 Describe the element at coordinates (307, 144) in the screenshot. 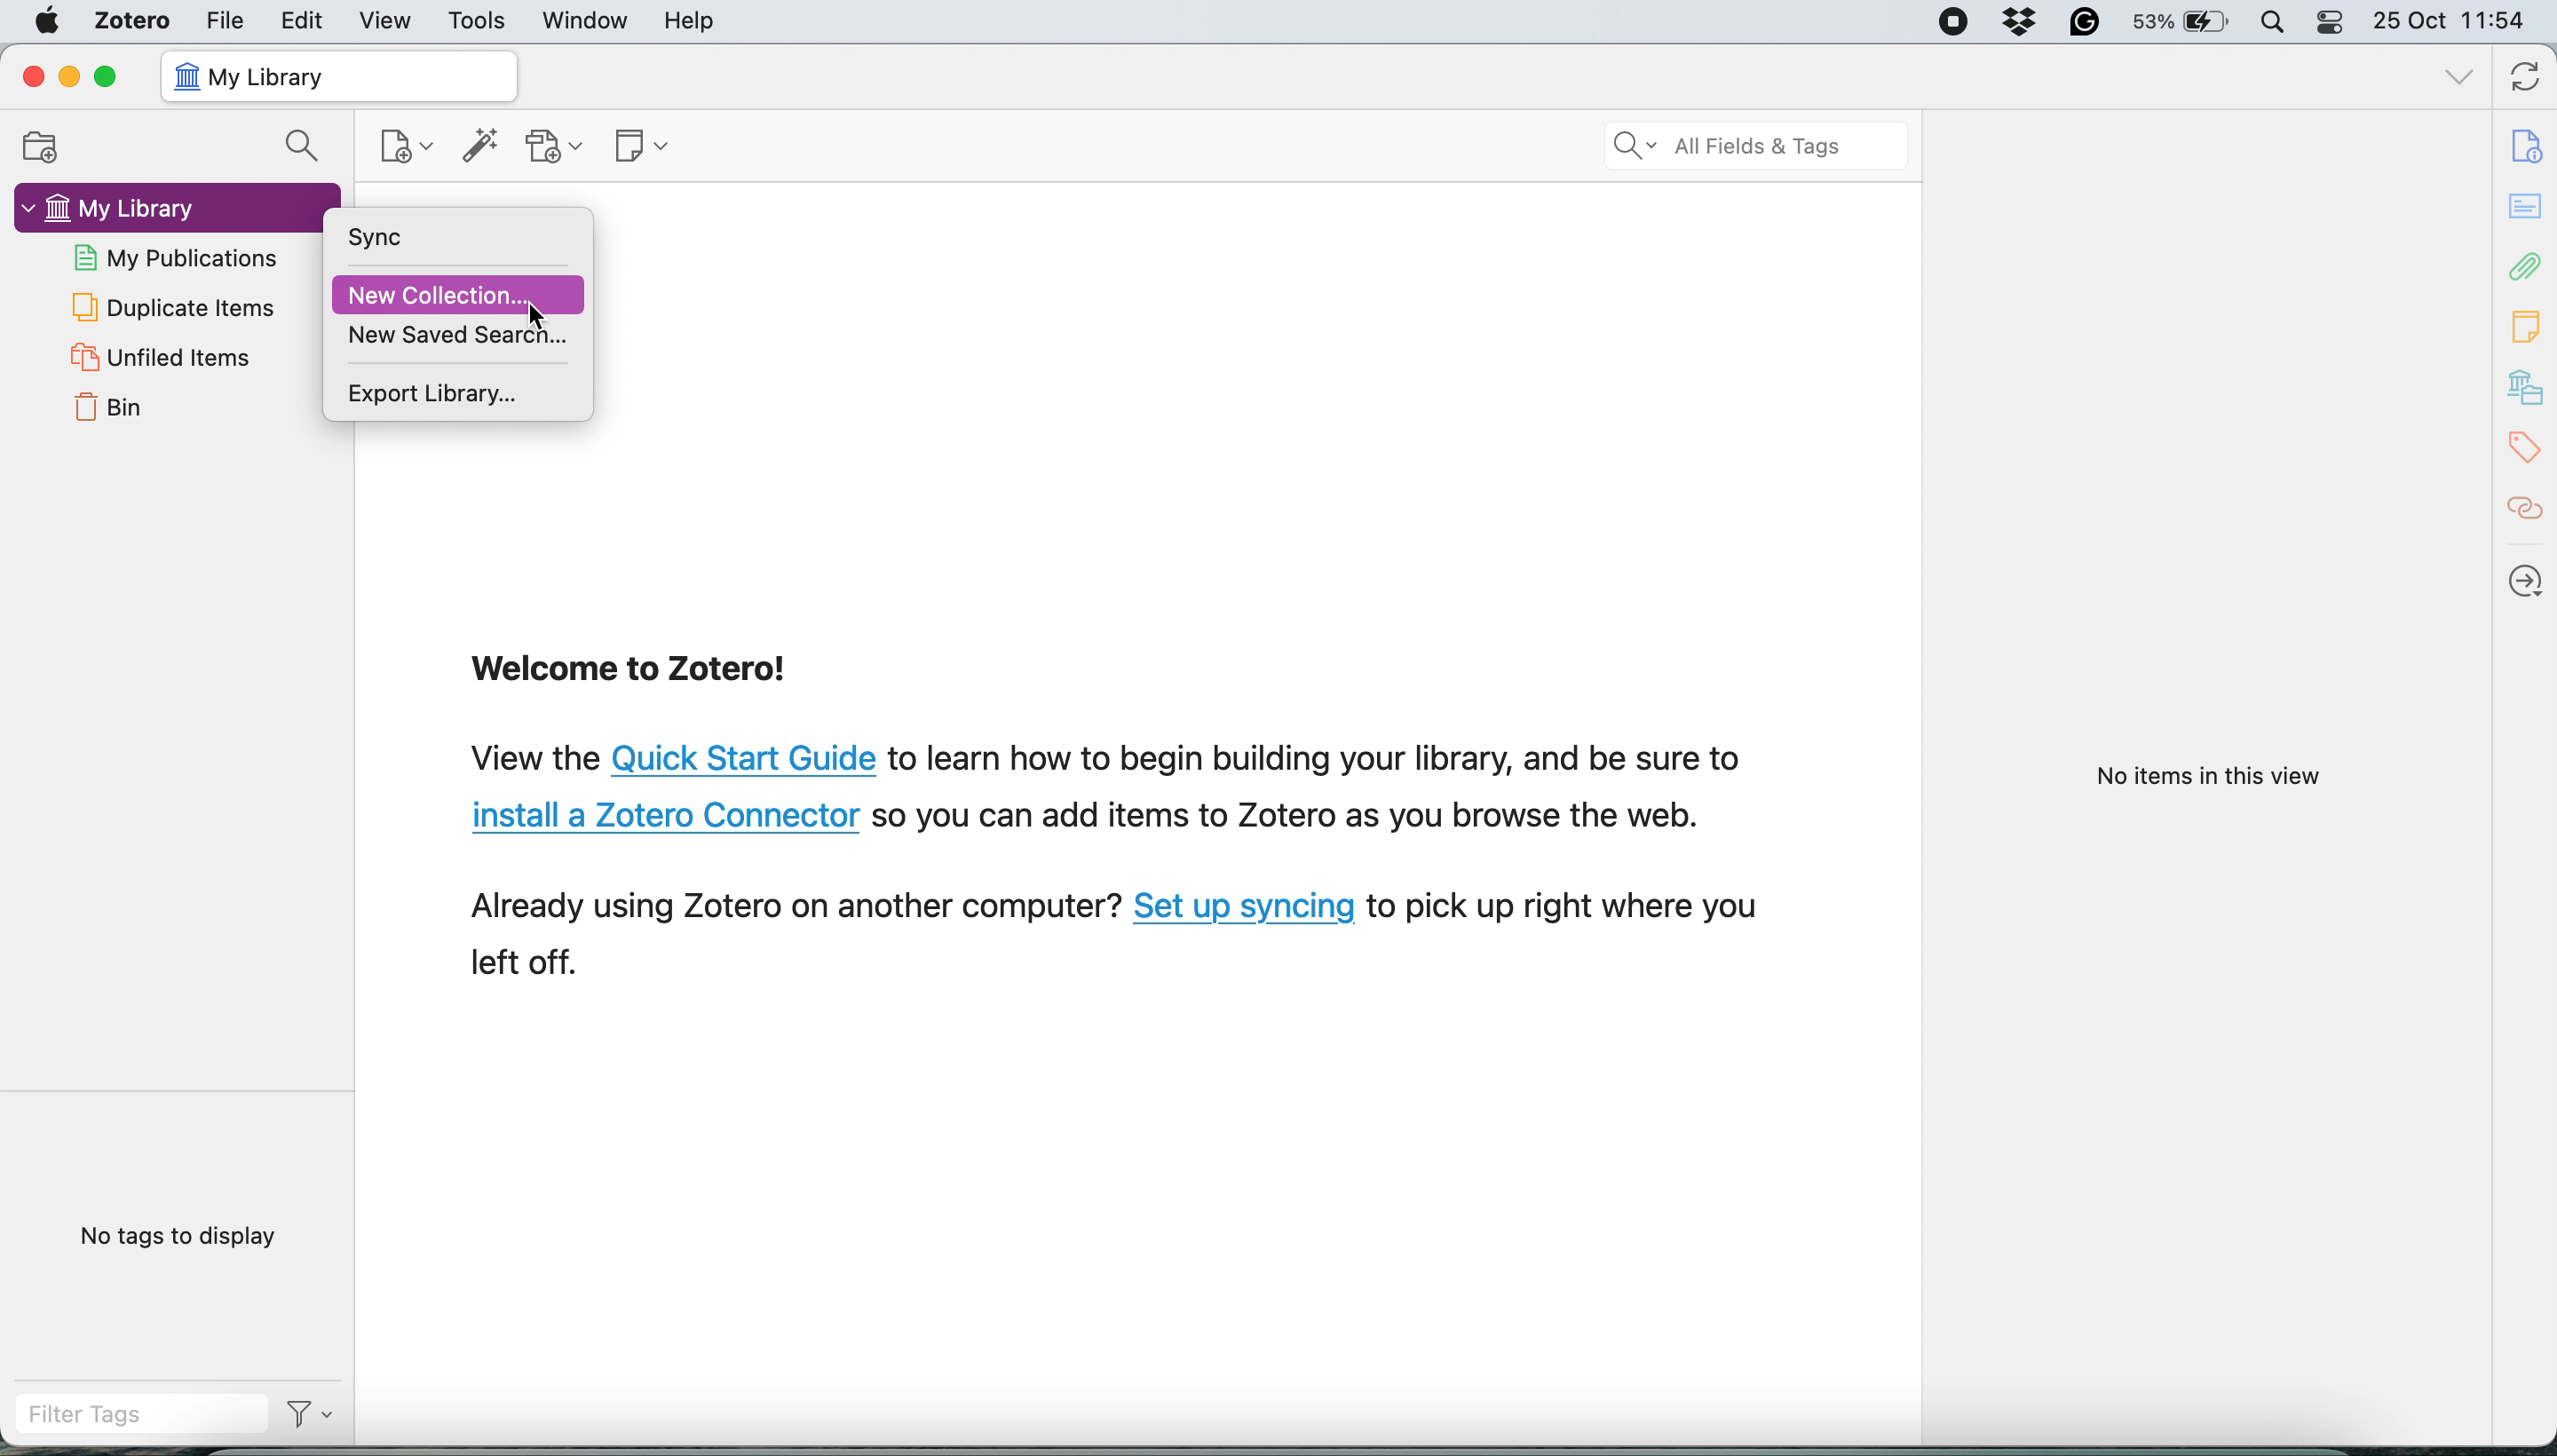

I see `search` at that location.